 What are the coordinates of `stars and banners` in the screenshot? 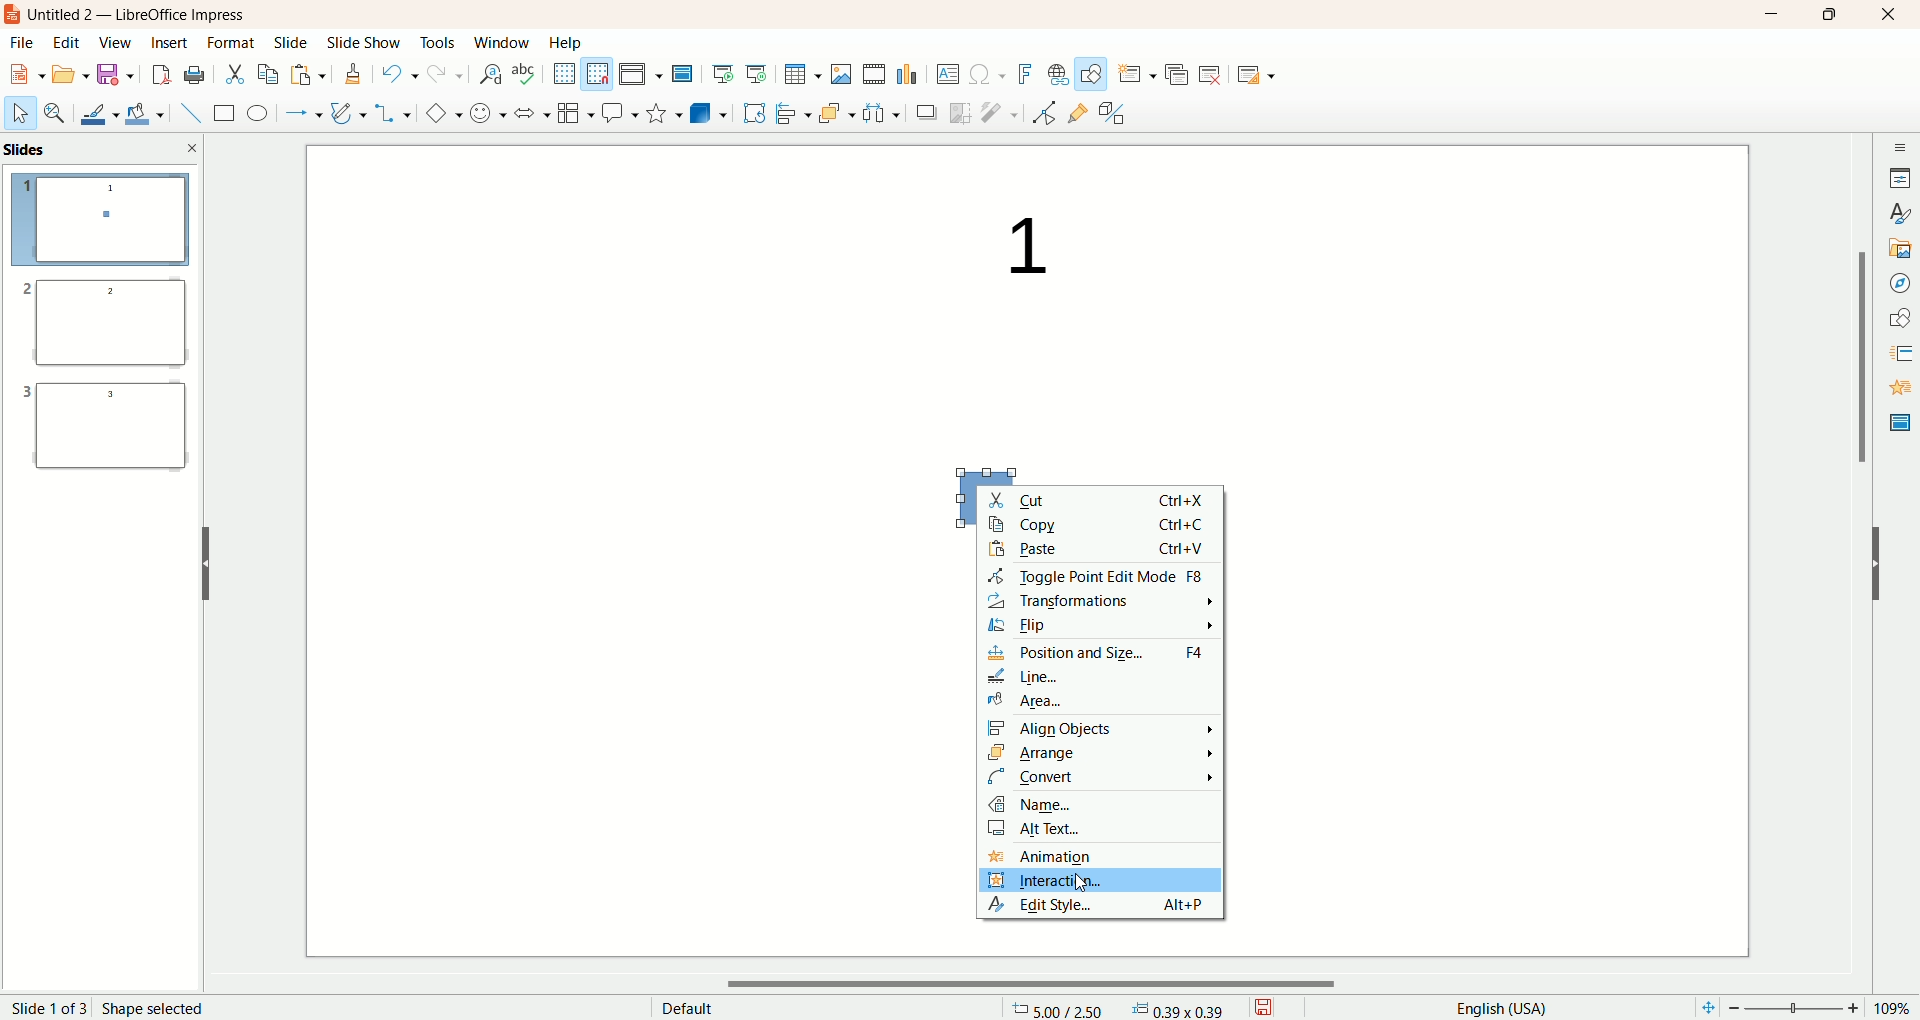 It's located at (661, 112).